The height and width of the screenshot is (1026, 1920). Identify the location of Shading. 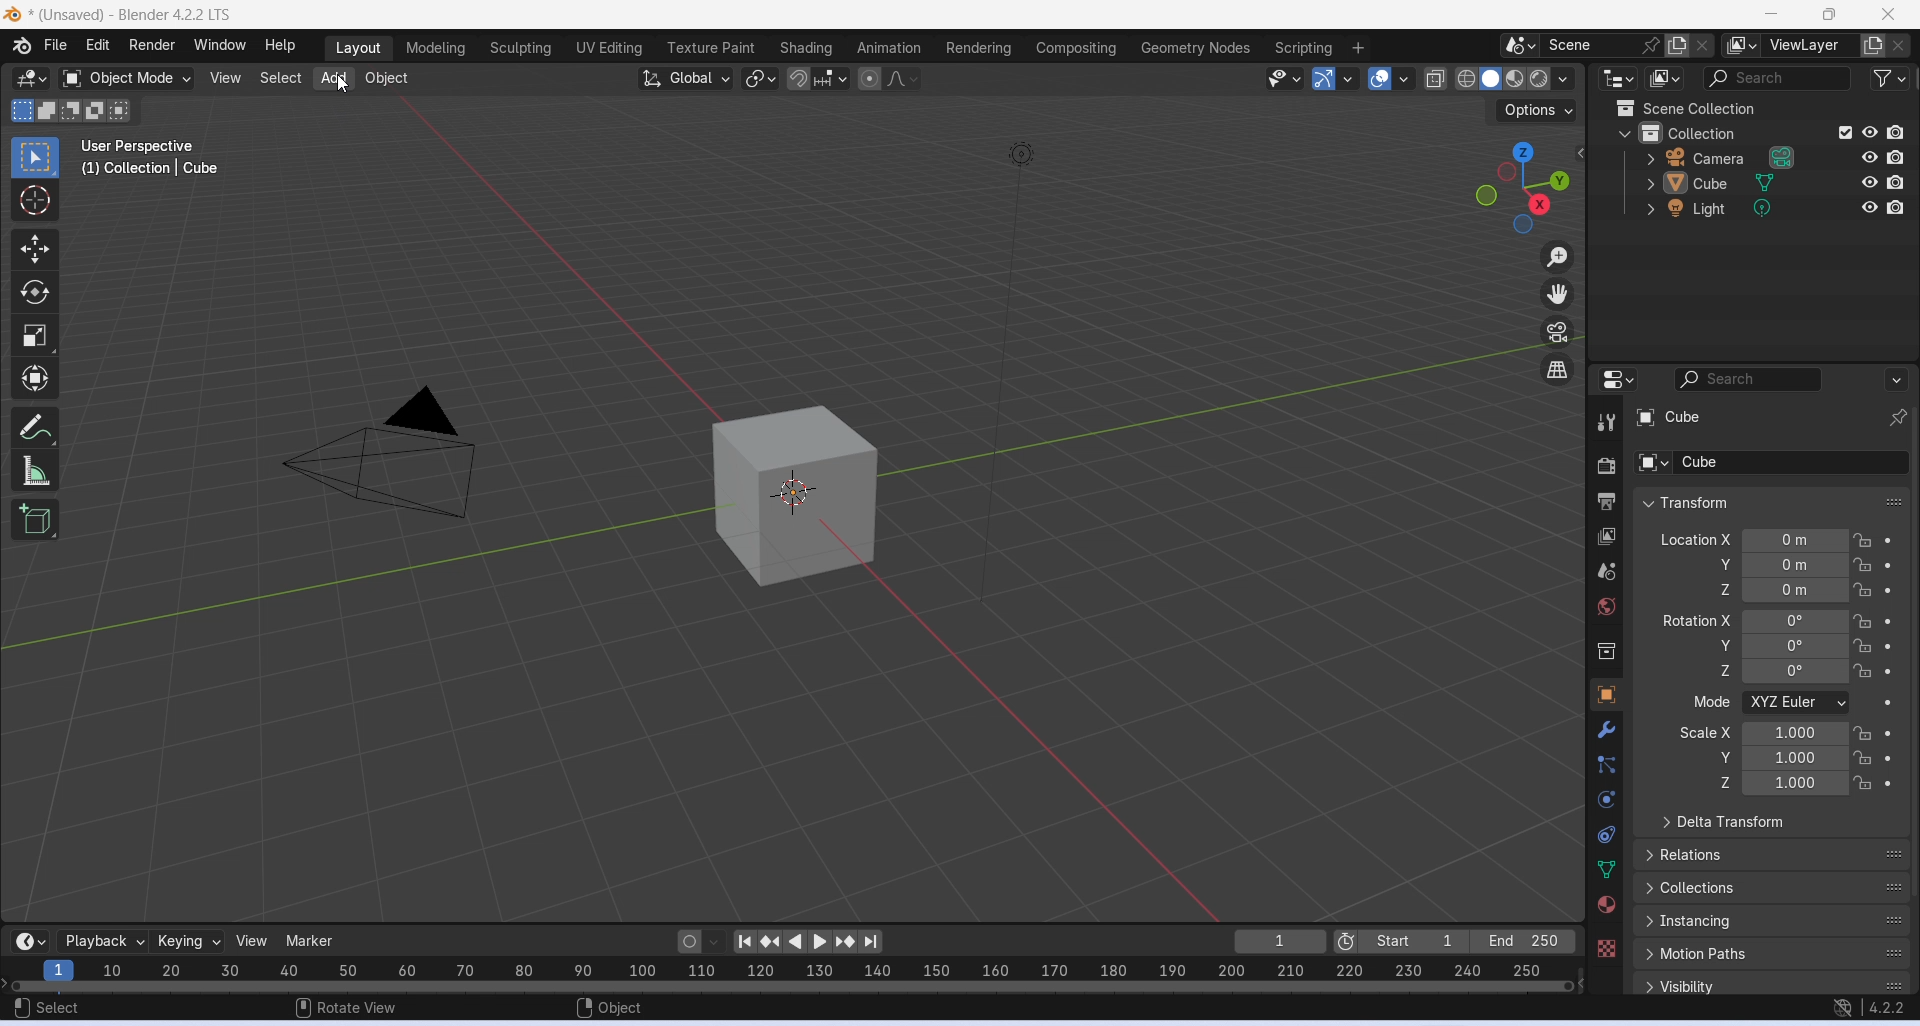
(804, 48).